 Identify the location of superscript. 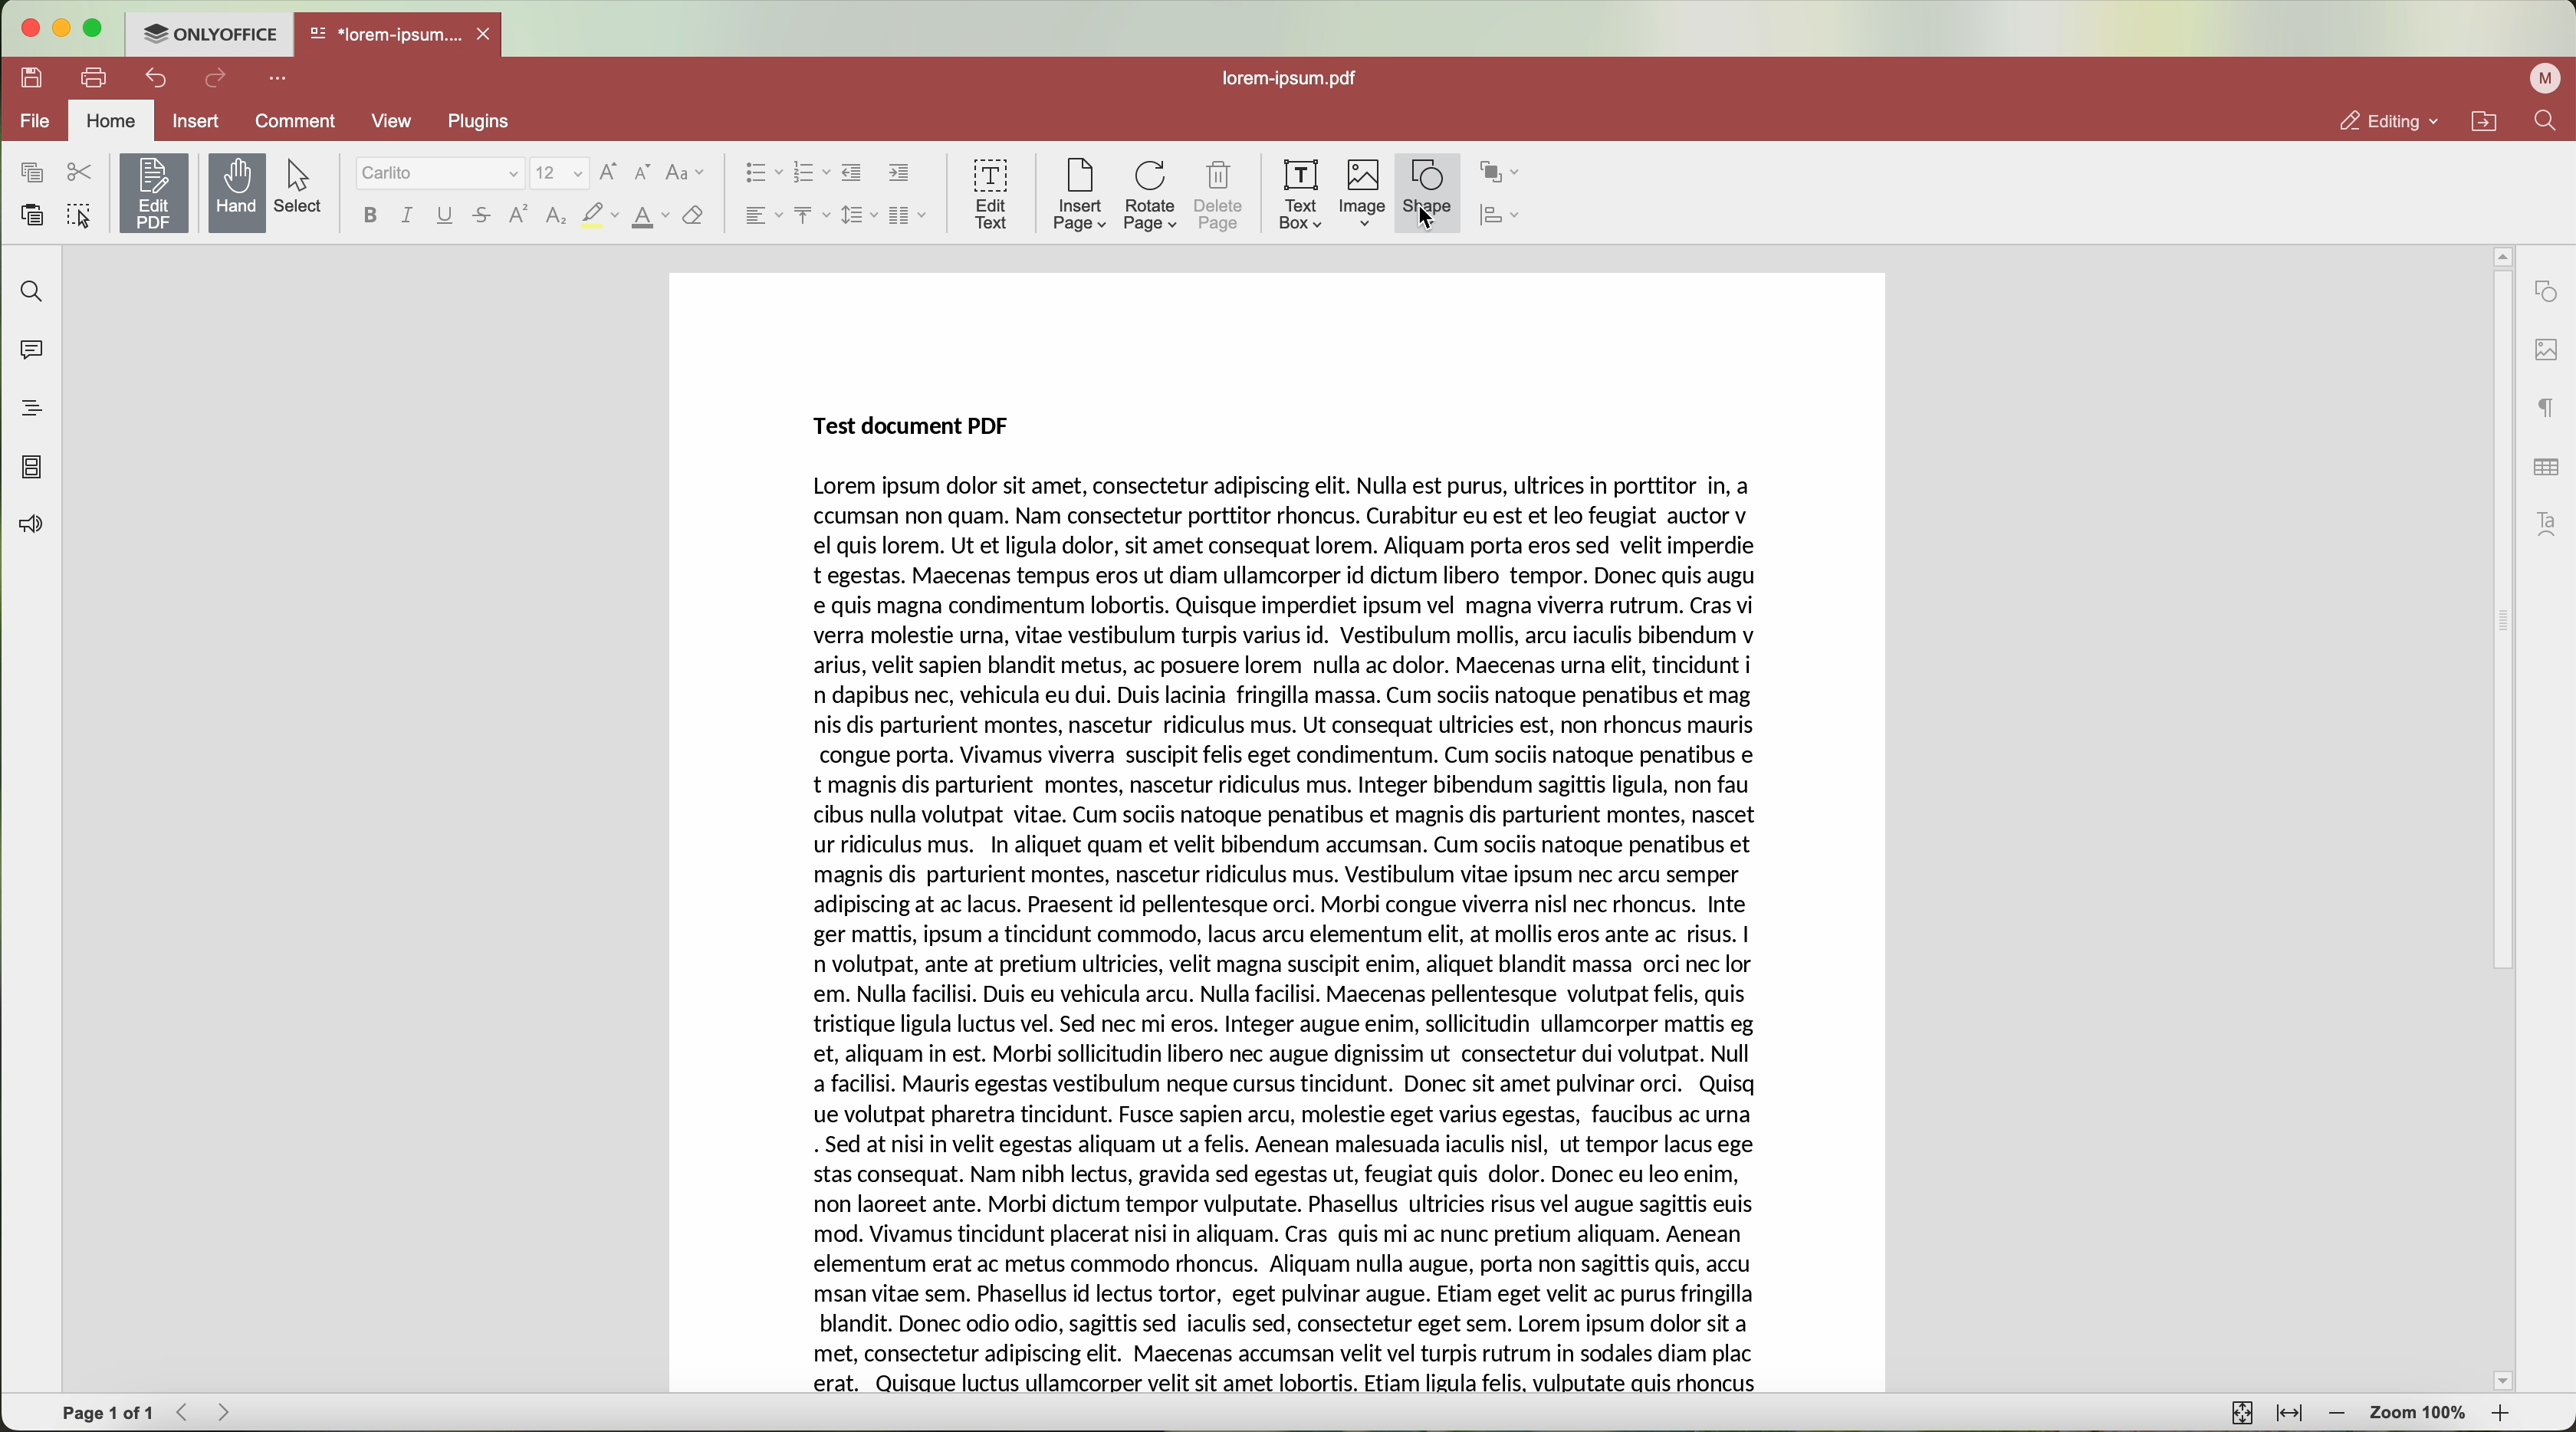
(517, 216).